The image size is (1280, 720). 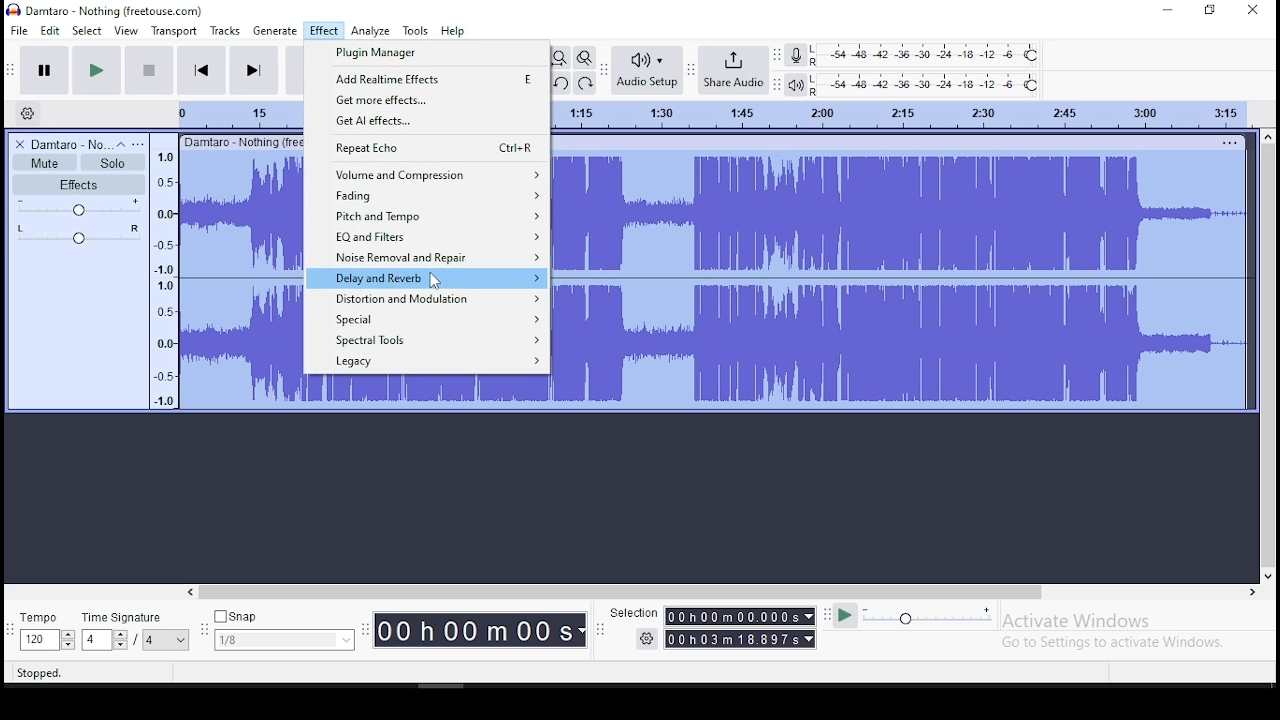 What do you see at coordinates (42, 673) in the screenshot?
I see `Stopped.` at bounding box center [42, 673].